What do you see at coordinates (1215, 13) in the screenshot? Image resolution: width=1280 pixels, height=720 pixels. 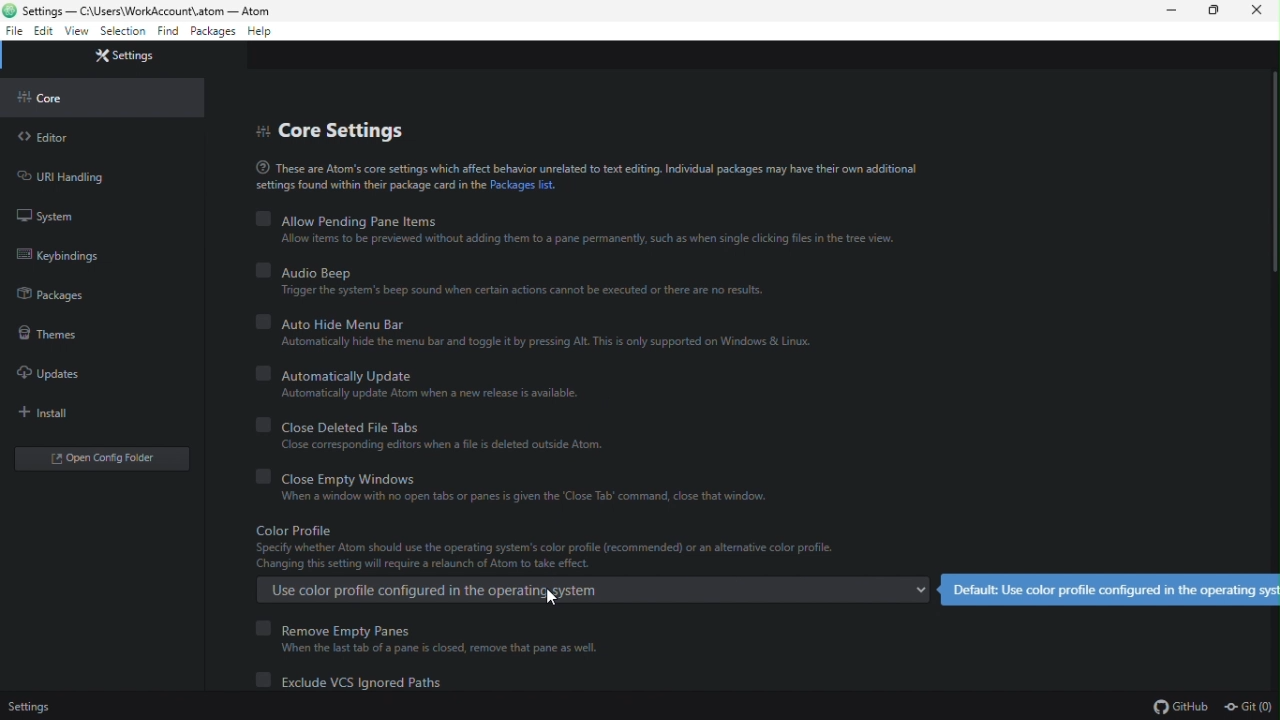 I see `restore` at bounding box center [1215, 13].